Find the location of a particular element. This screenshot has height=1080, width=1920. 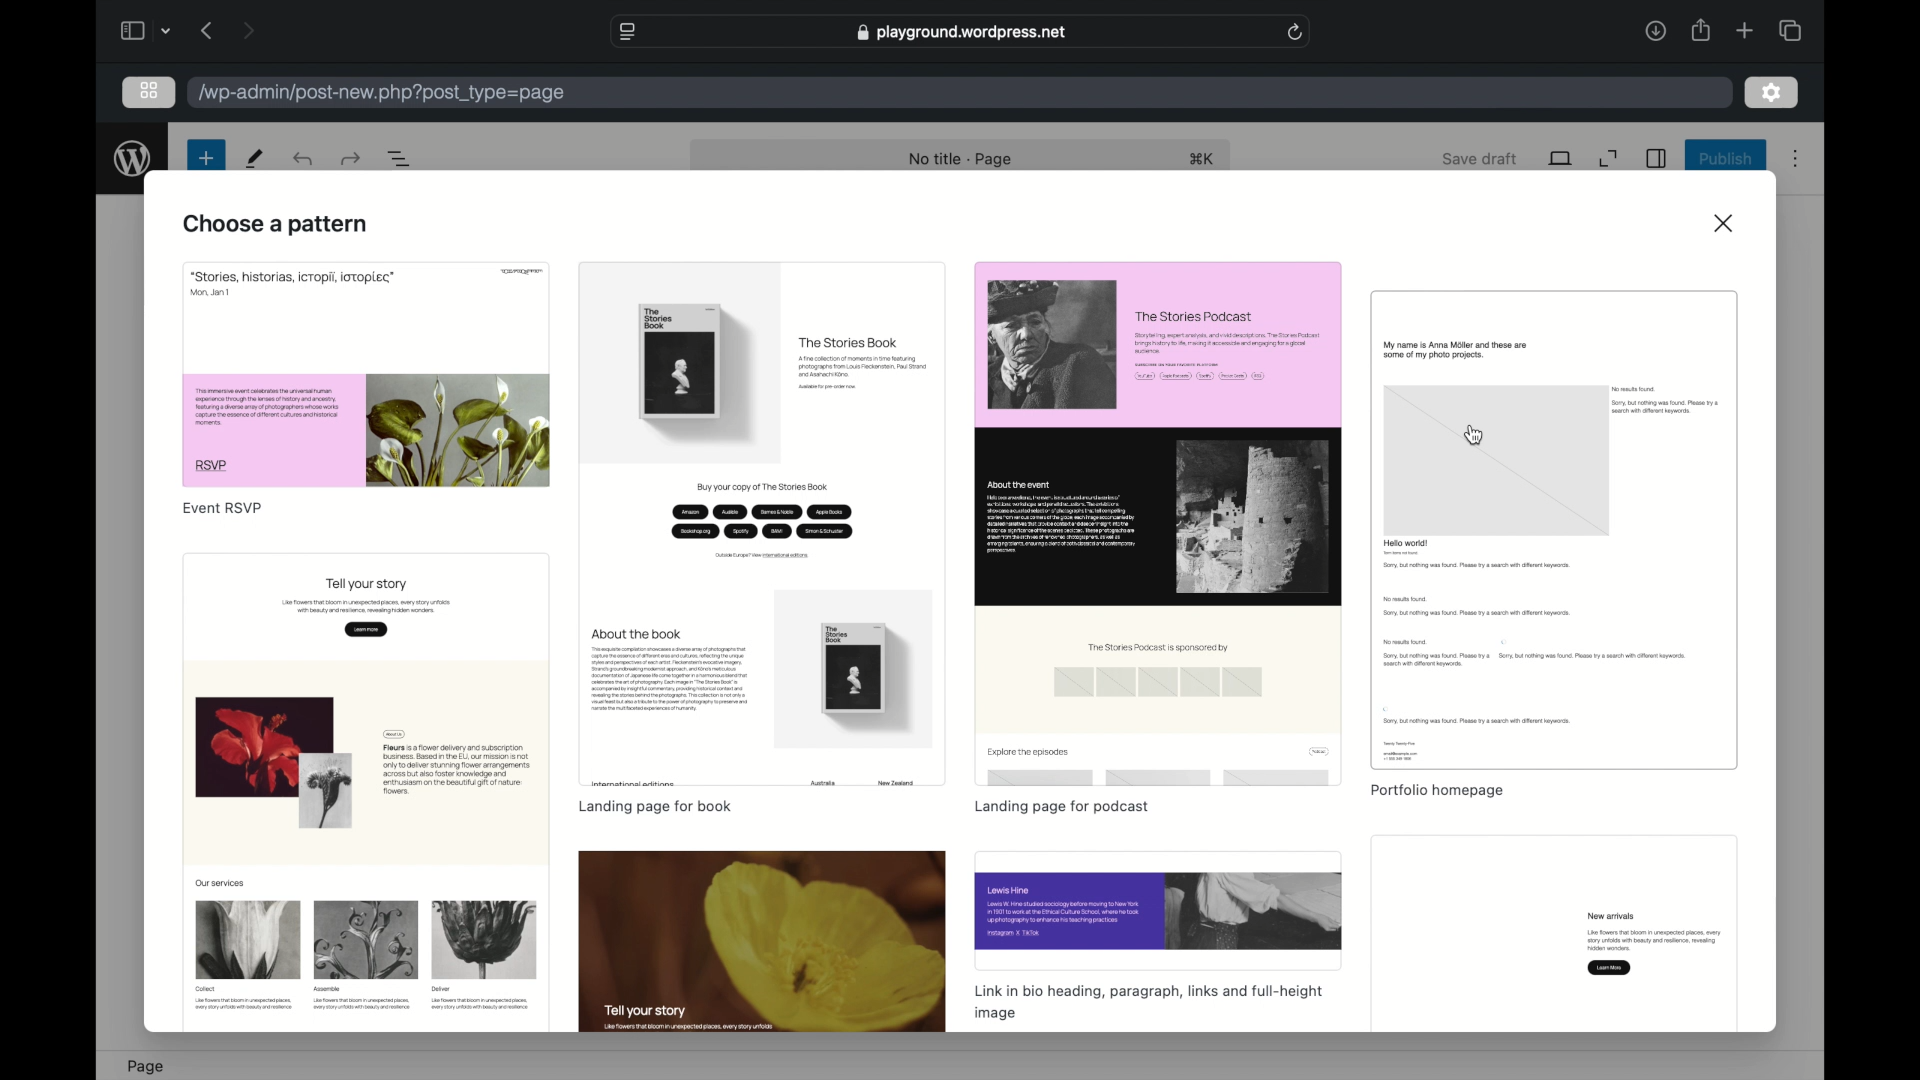

wordpress address is located at coordinates (379, 94).